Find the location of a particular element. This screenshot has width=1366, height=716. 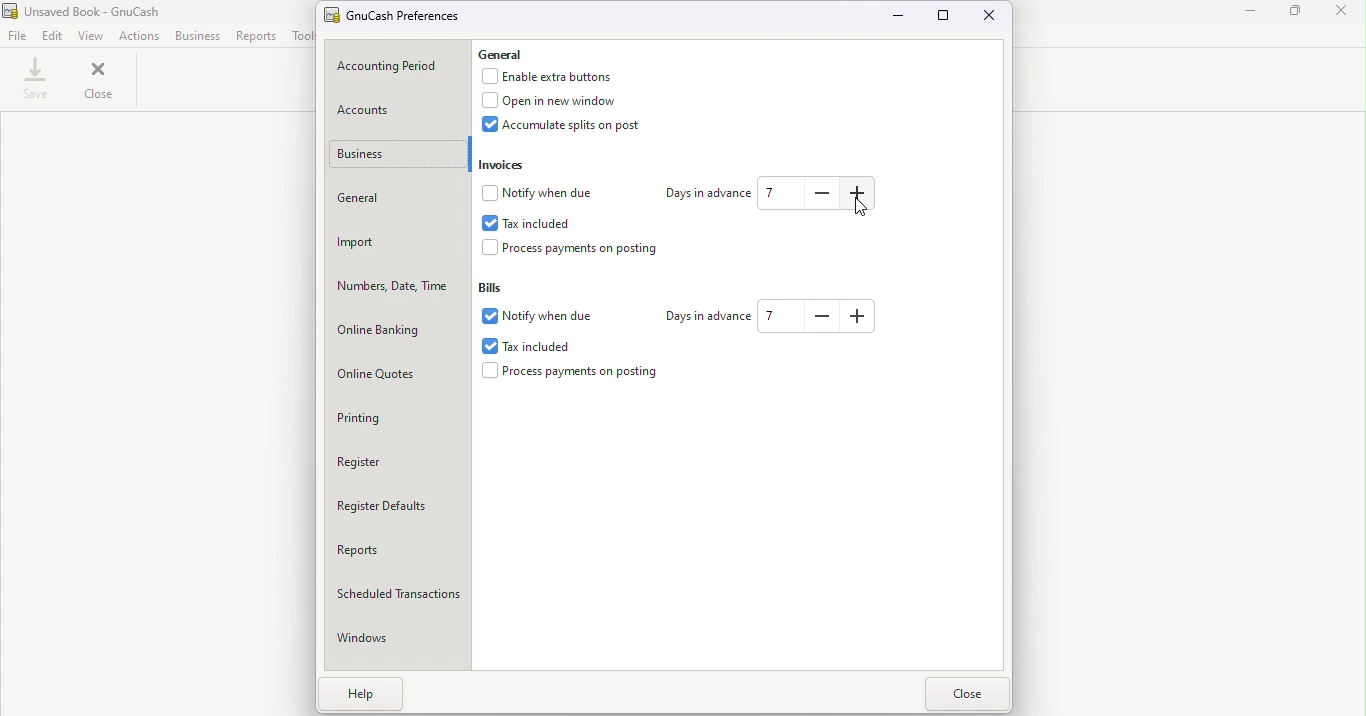

Close is located at coordinates (967, 695).